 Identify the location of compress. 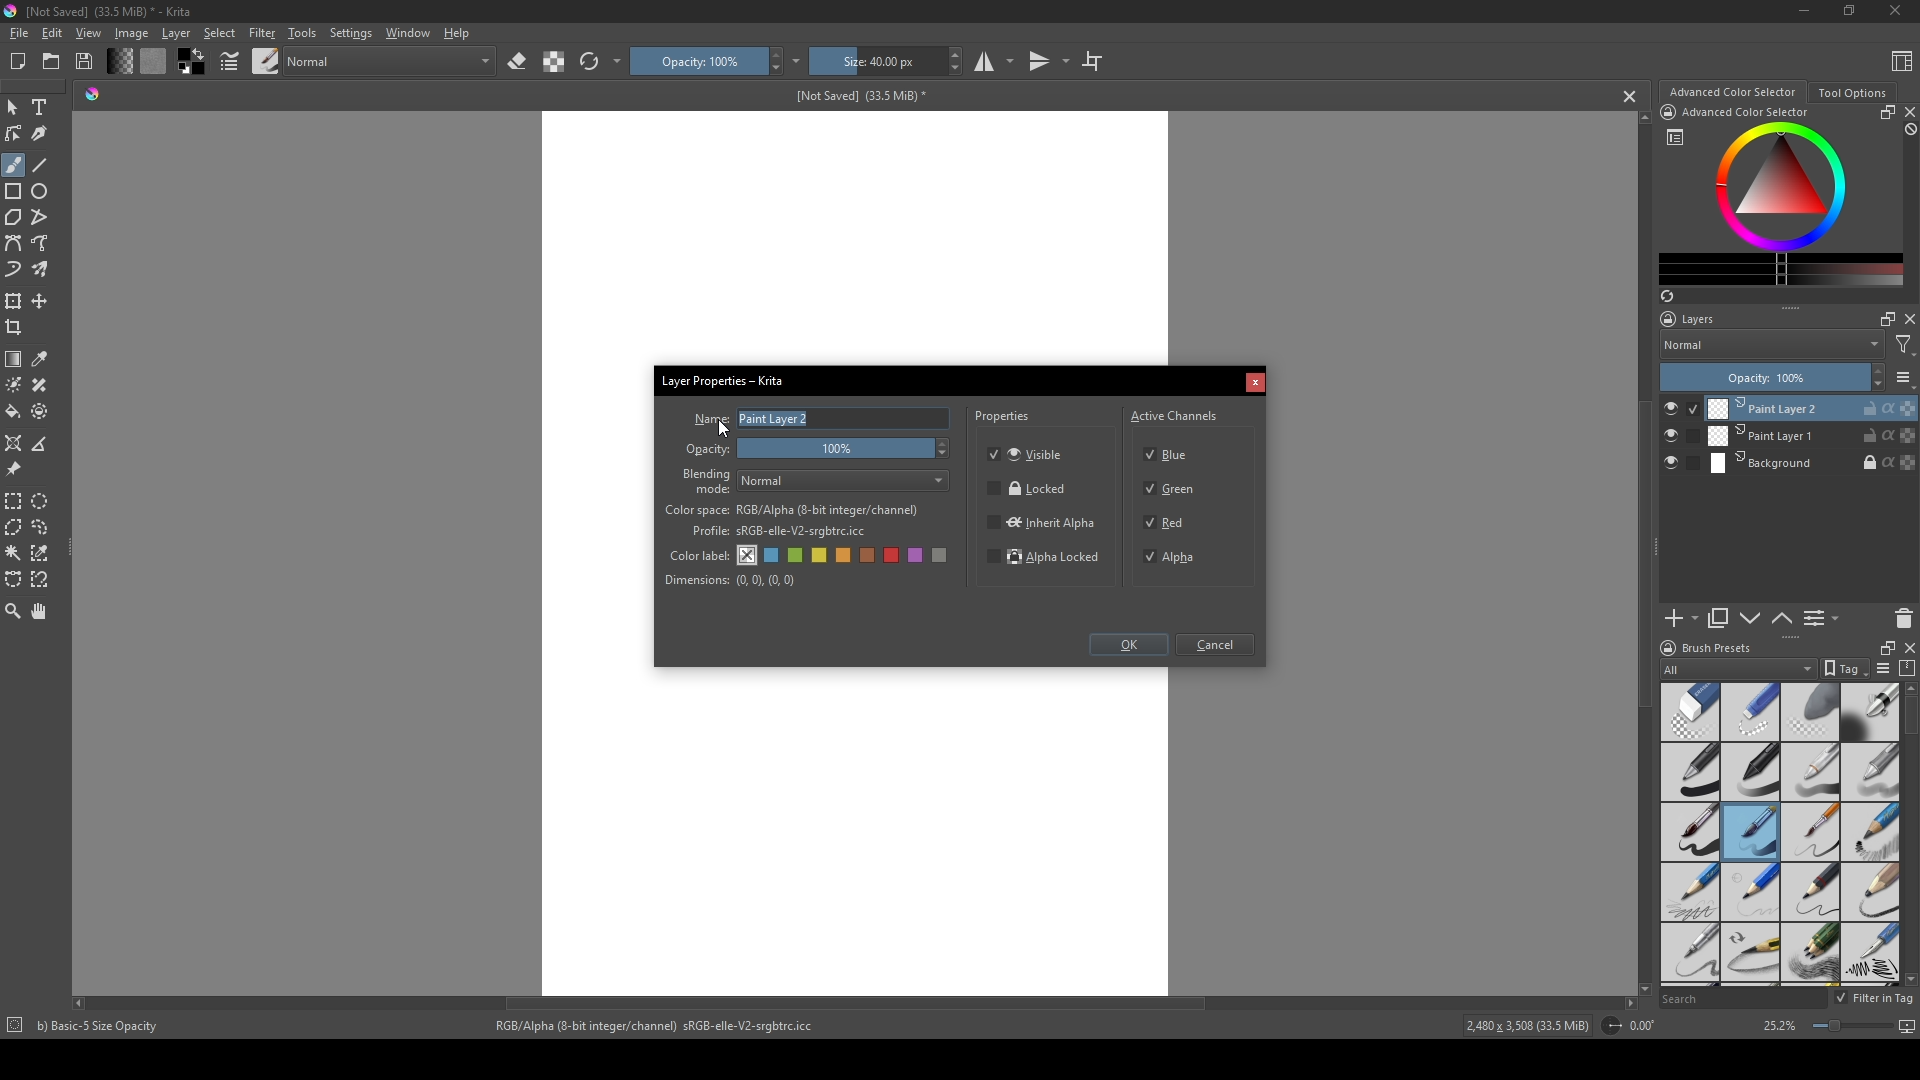
(1908, 668).